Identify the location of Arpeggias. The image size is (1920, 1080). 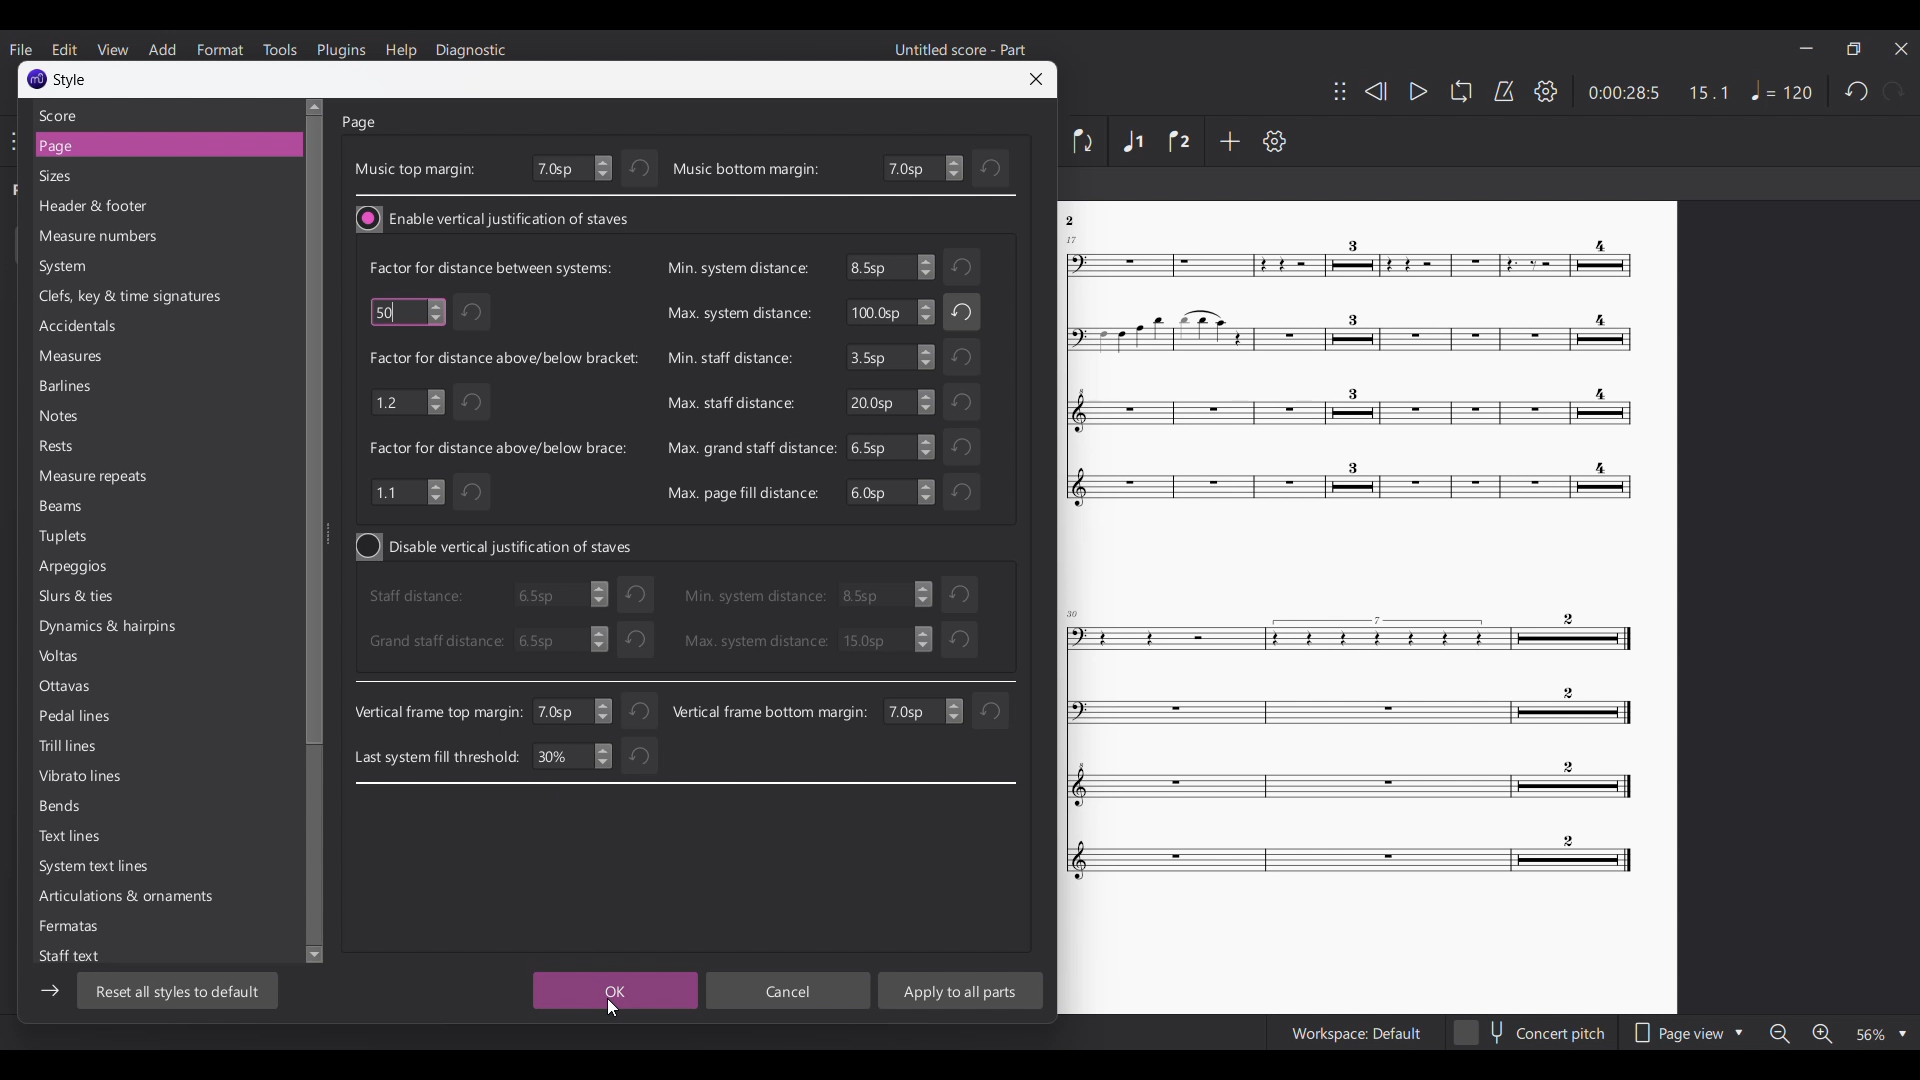
(94, 567).